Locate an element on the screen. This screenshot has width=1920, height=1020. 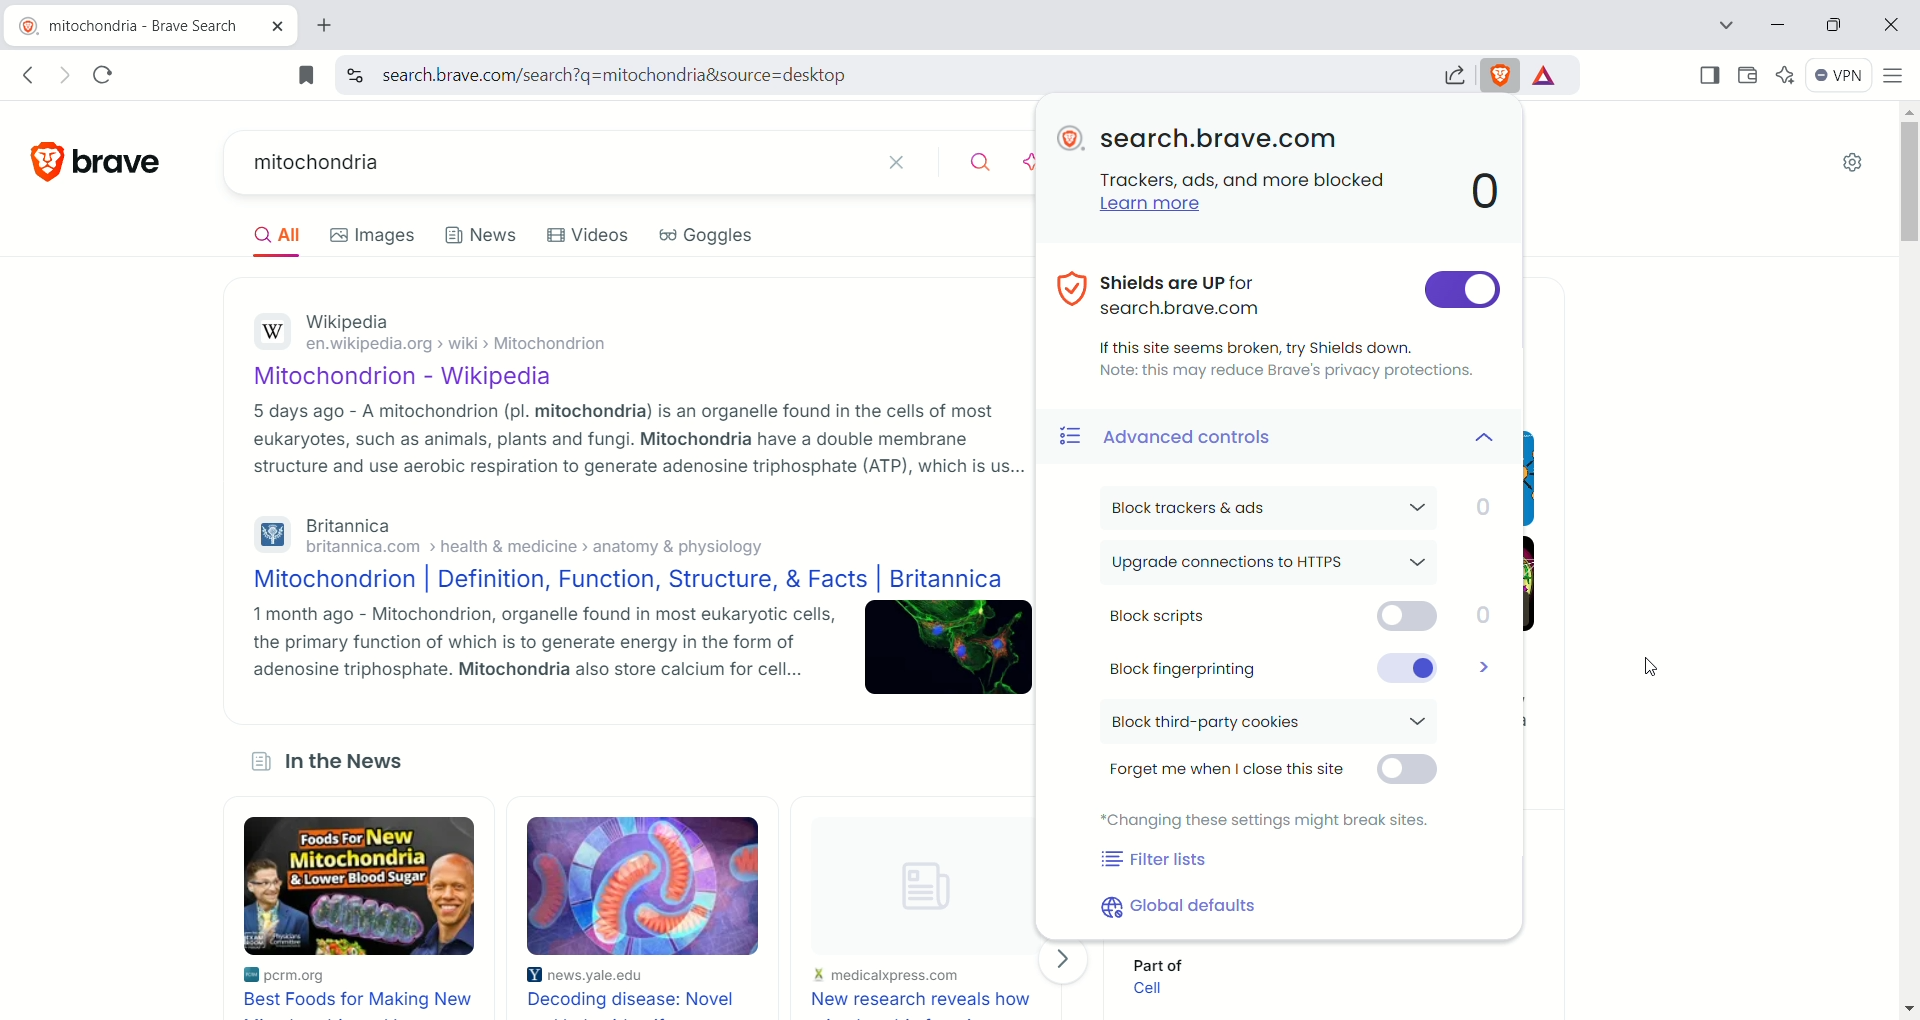
Image is located at coordinates (951, 648).